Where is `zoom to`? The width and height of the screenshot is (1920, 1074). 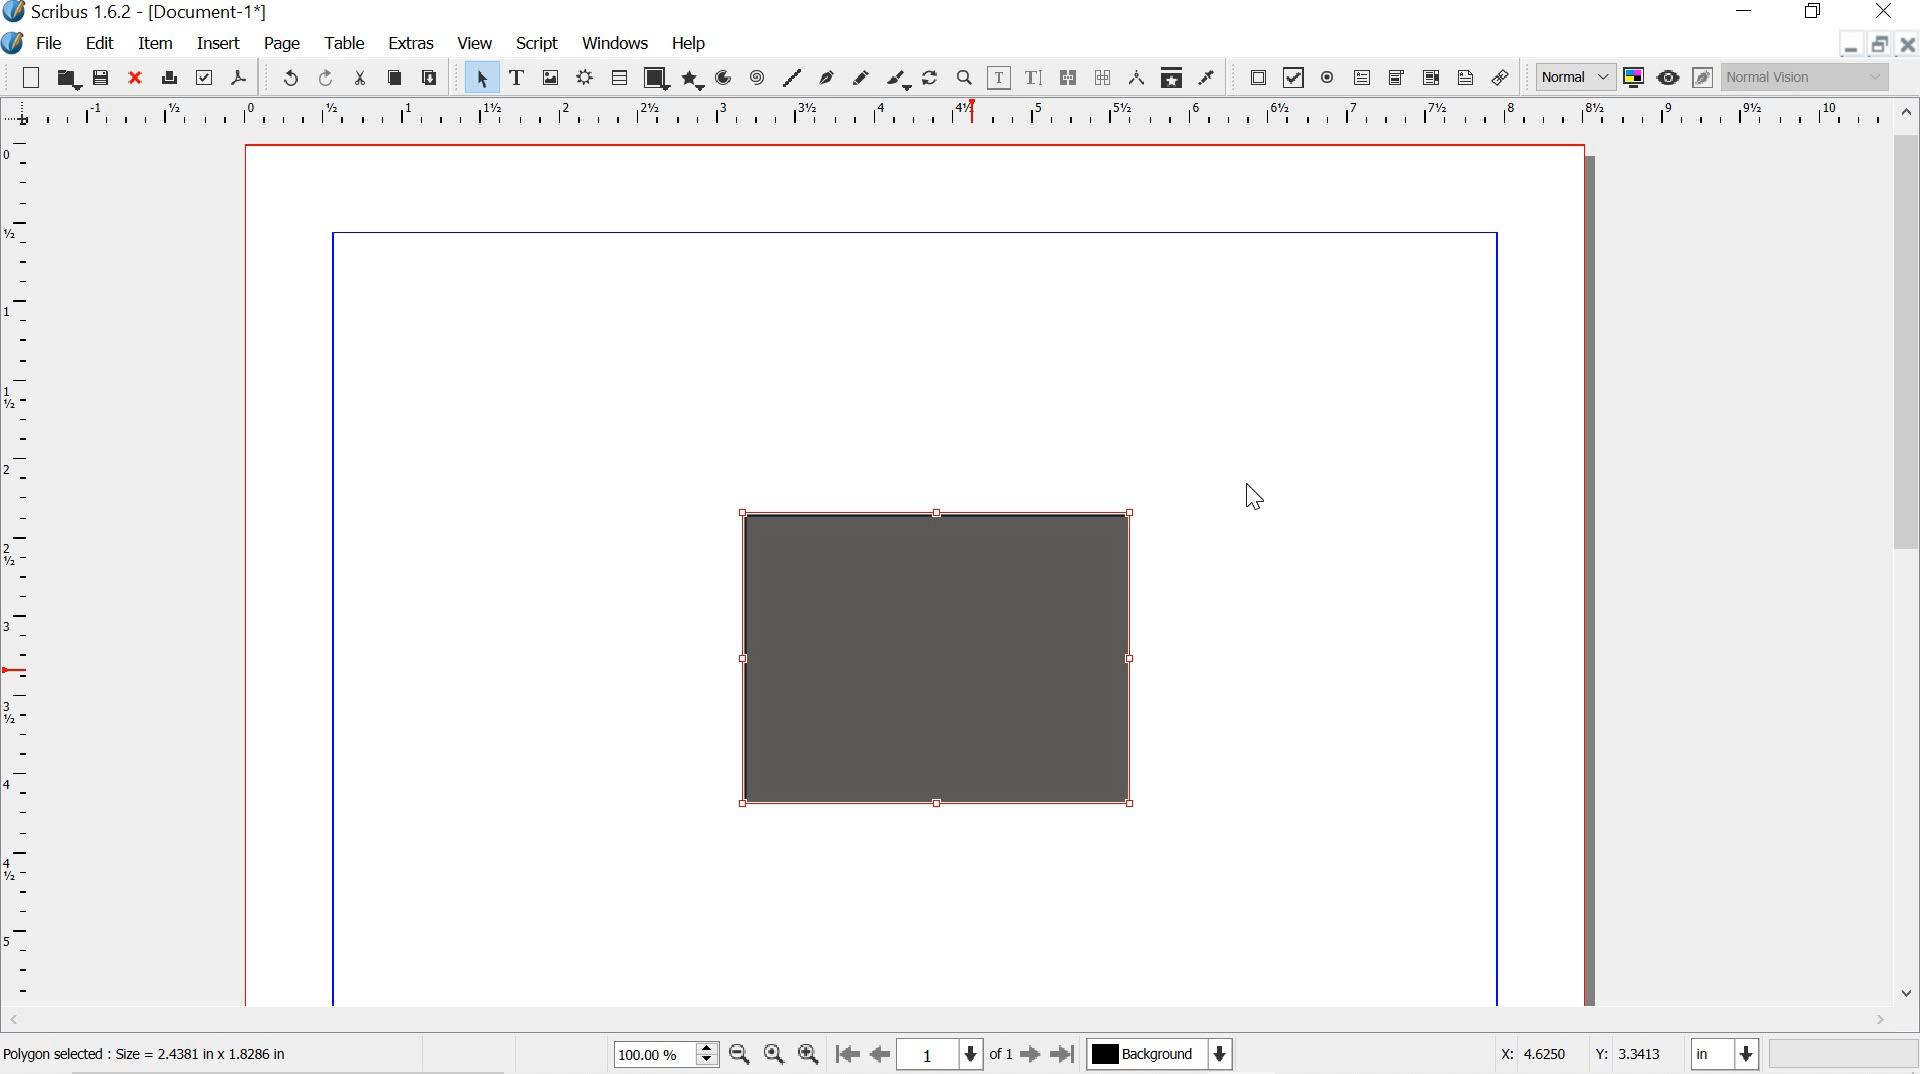
zoom to is located at coordinates (772, 1054).